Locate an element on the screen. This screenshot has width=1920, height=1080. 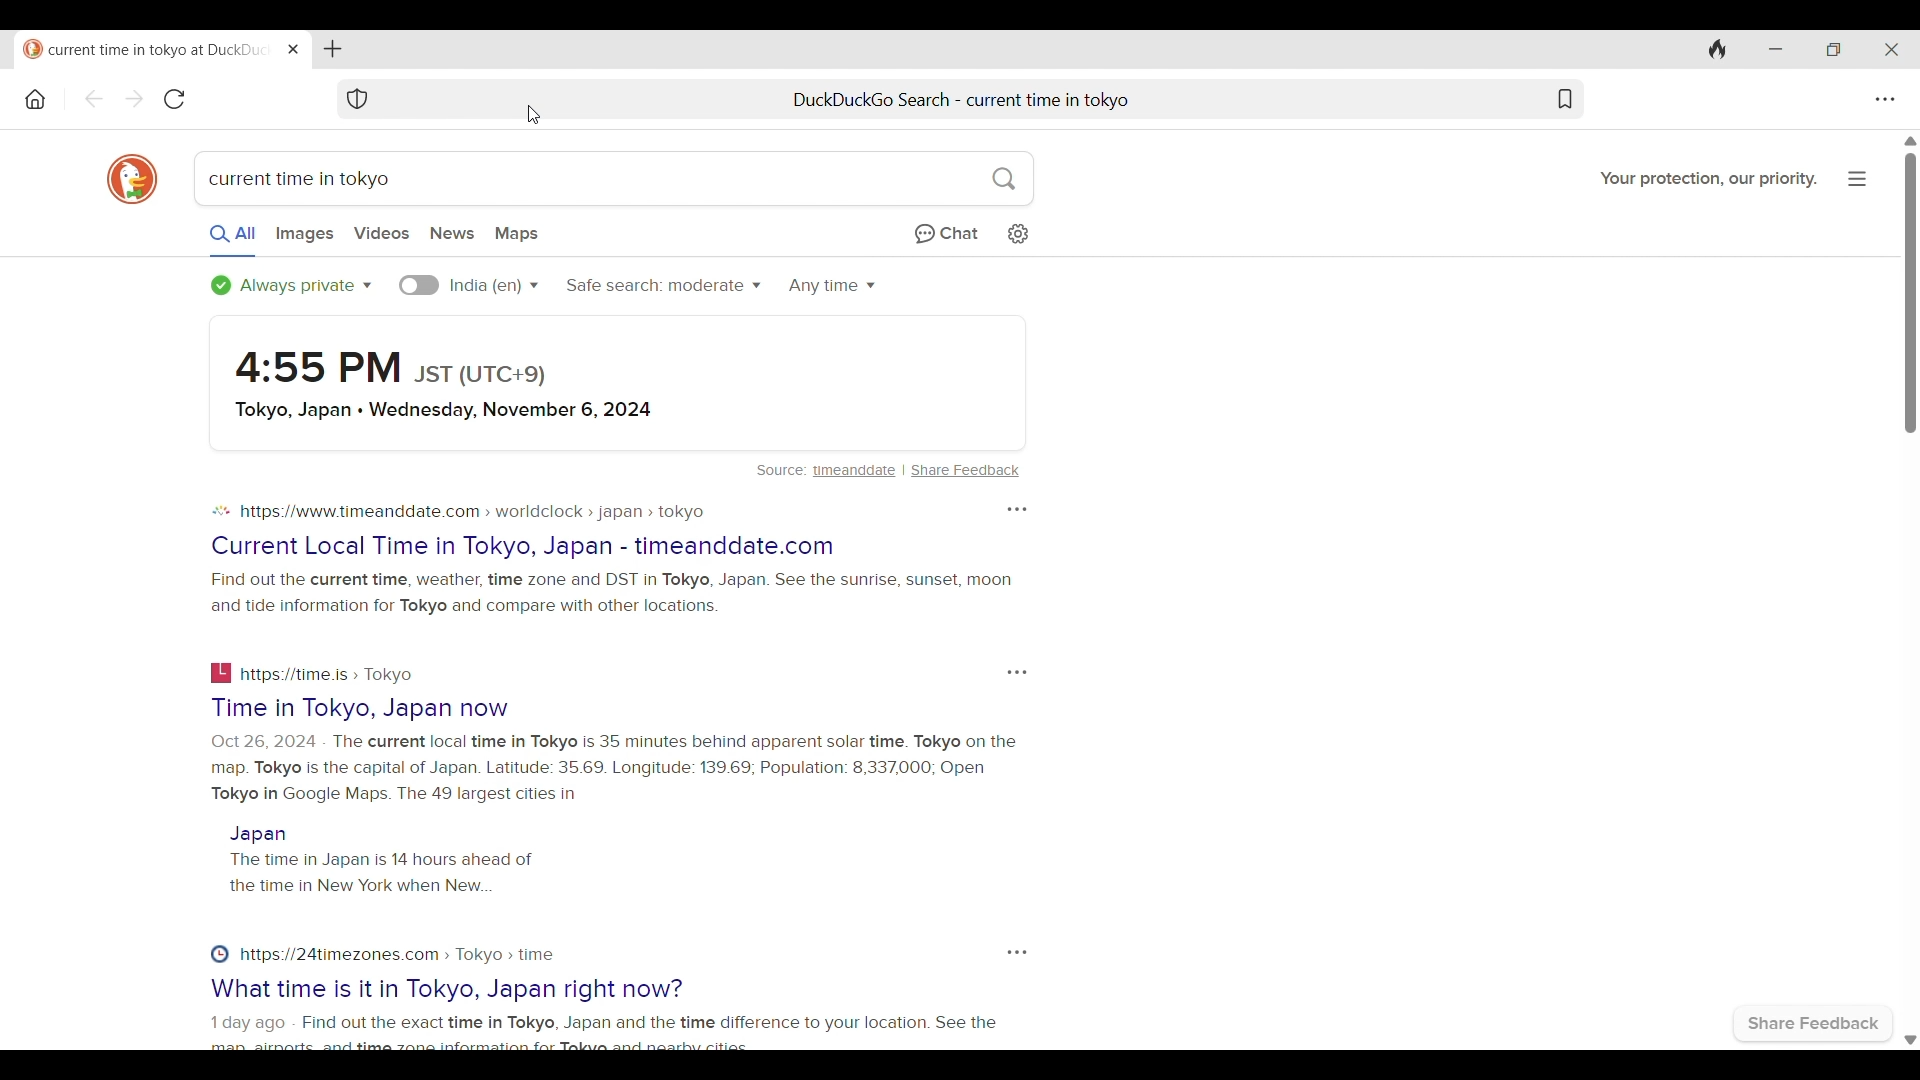
Close interface is located at coordinates (1892, 50).